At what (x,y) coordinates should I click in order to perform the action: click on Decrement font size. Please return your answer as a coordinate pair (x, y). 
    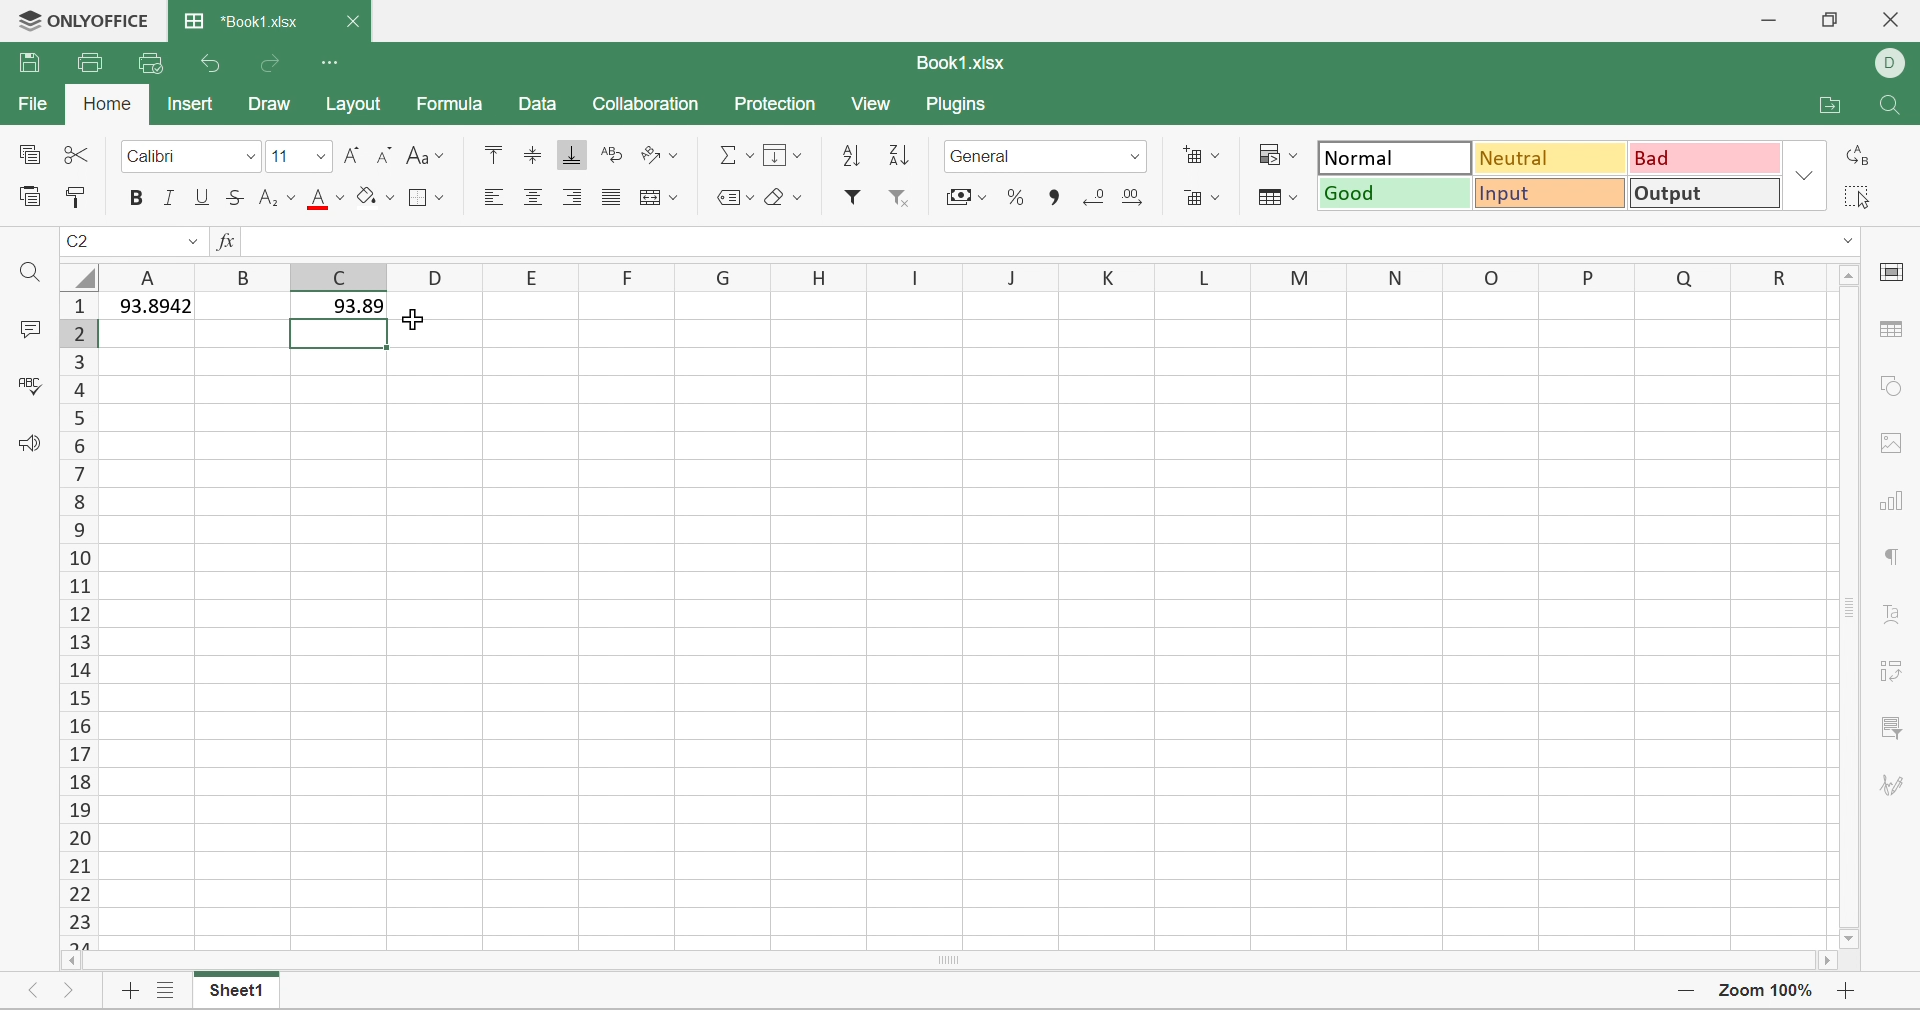
    Looking at the image, I should click on (383, 153).